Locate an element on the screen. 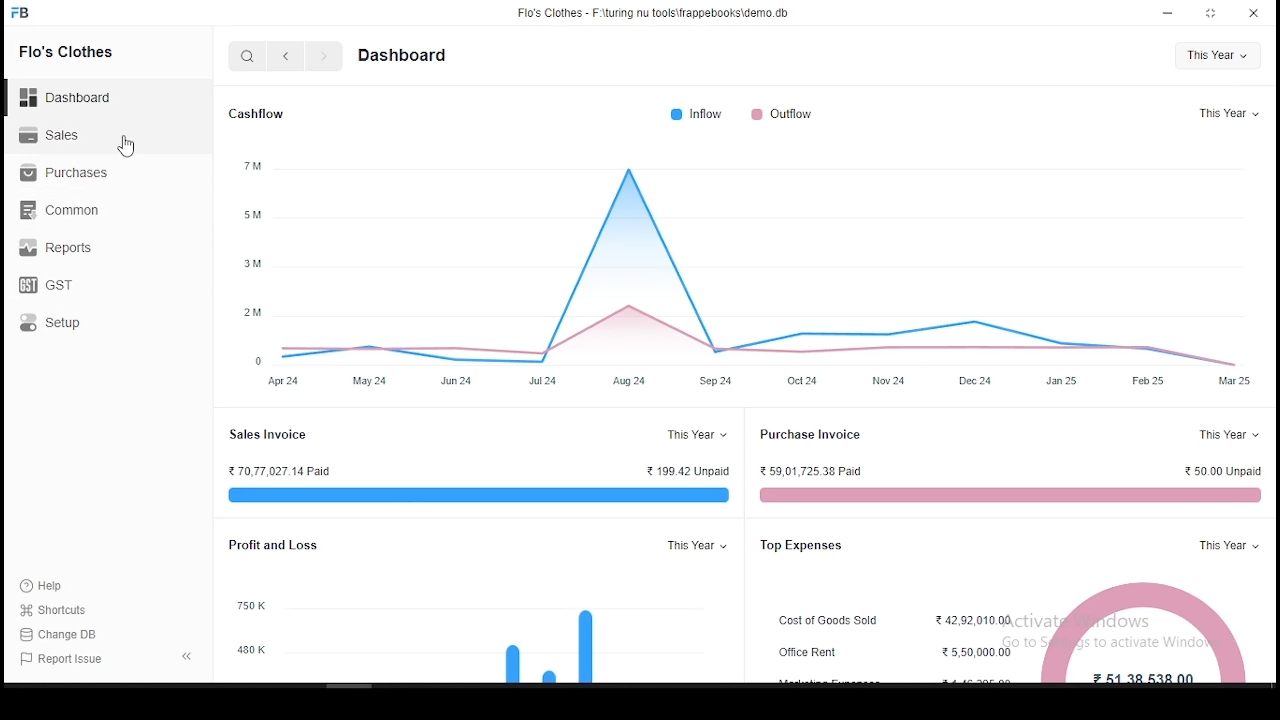 The width and height of the screenshot is (1280, 720). cursor is located at coordinates (124, 146).